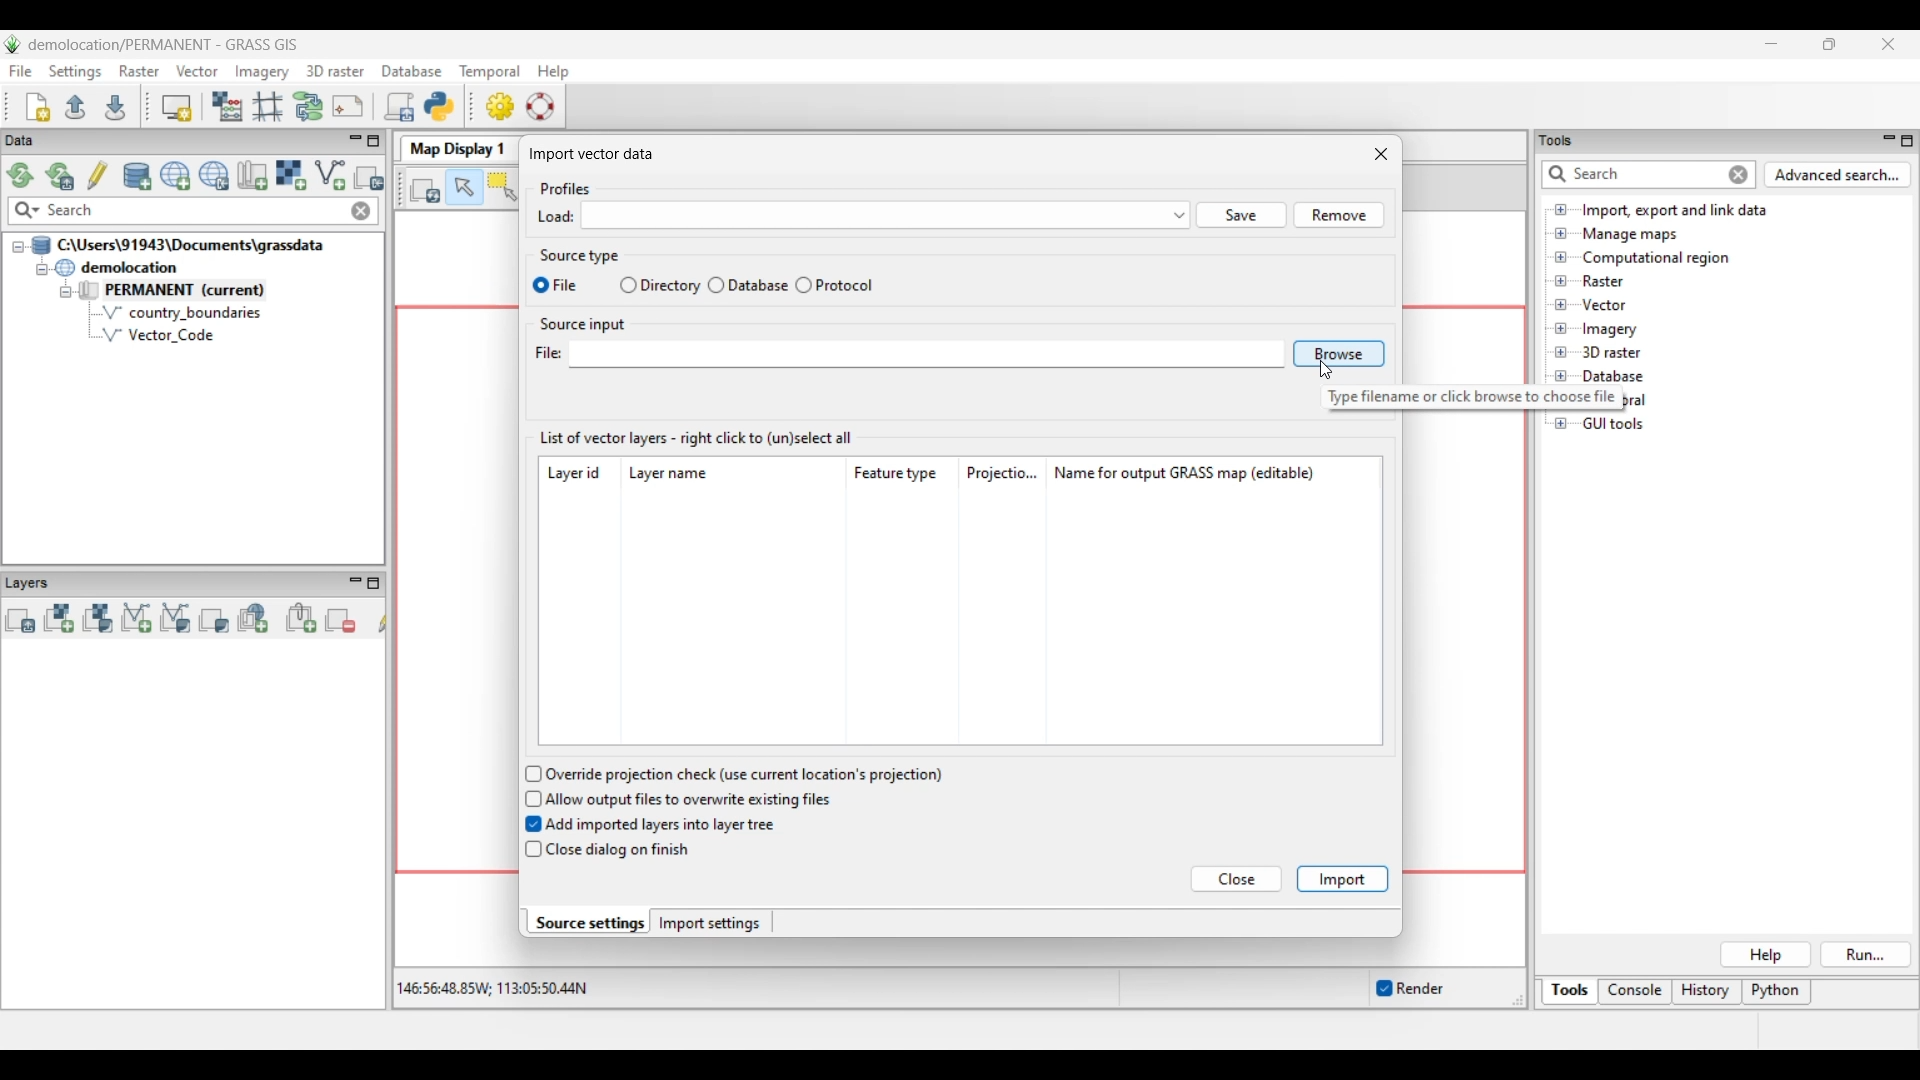  Describe the element at coordinates (268, 107) in the screenshot. I see `Georectifier` at that location.